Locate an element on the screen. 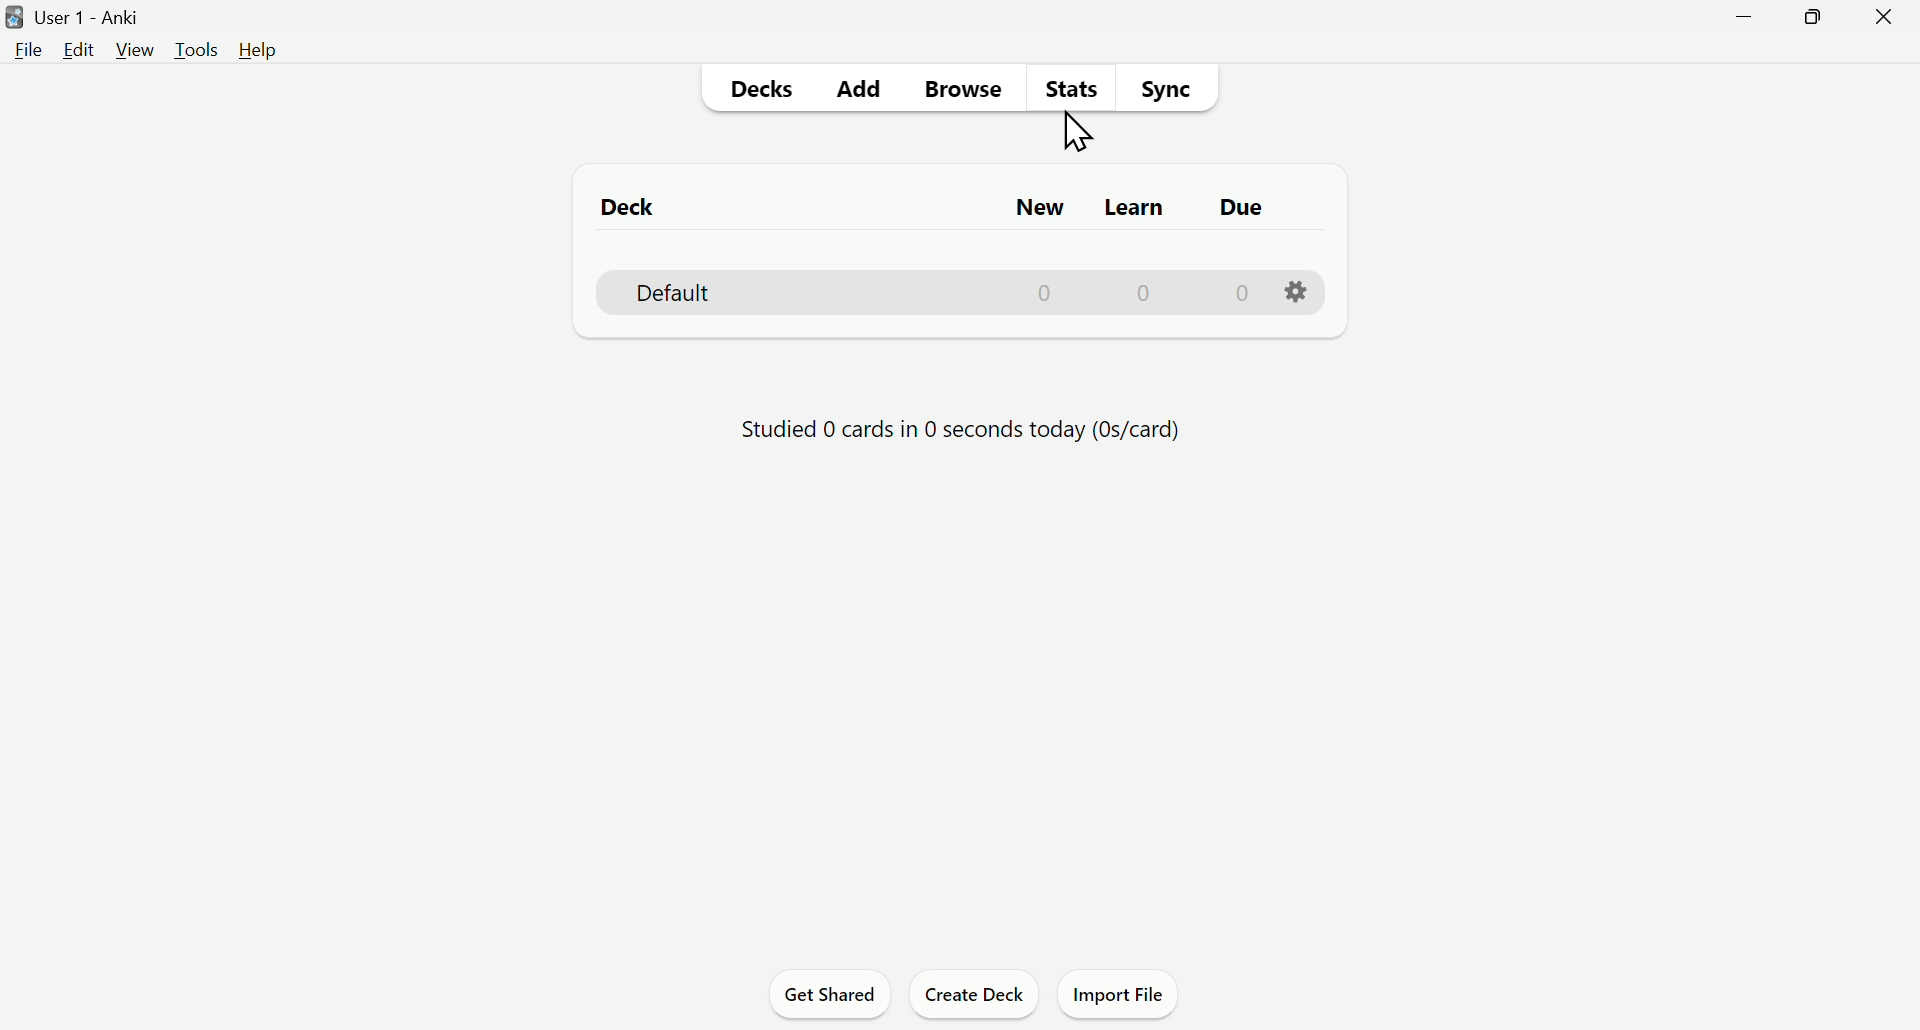 This screenshot has height=1030, width=1920. User 1 - Anki is located at coordinates (105, 18).